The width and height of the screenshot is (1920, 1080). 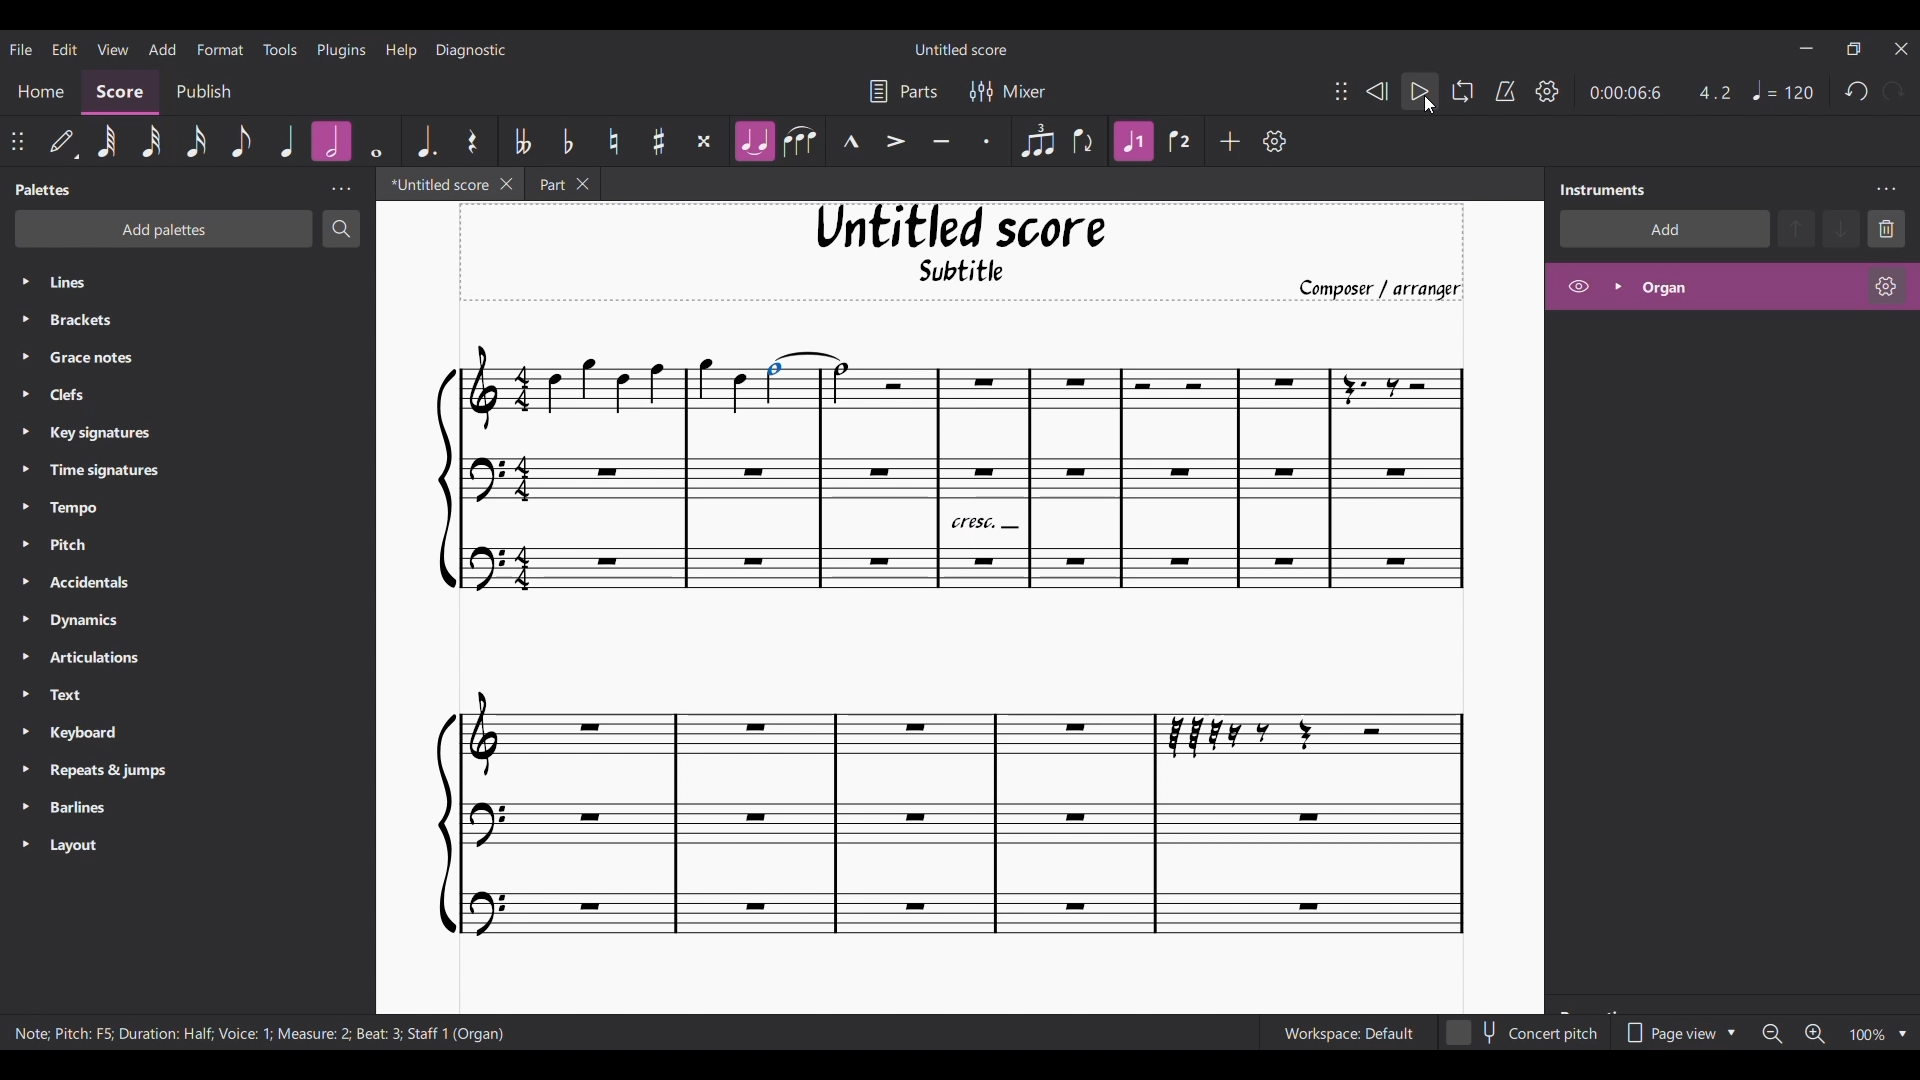 What do you see at coordinates (1420, 92) in the screenshot?
I see `Play` at bounding box center [1420, 92].